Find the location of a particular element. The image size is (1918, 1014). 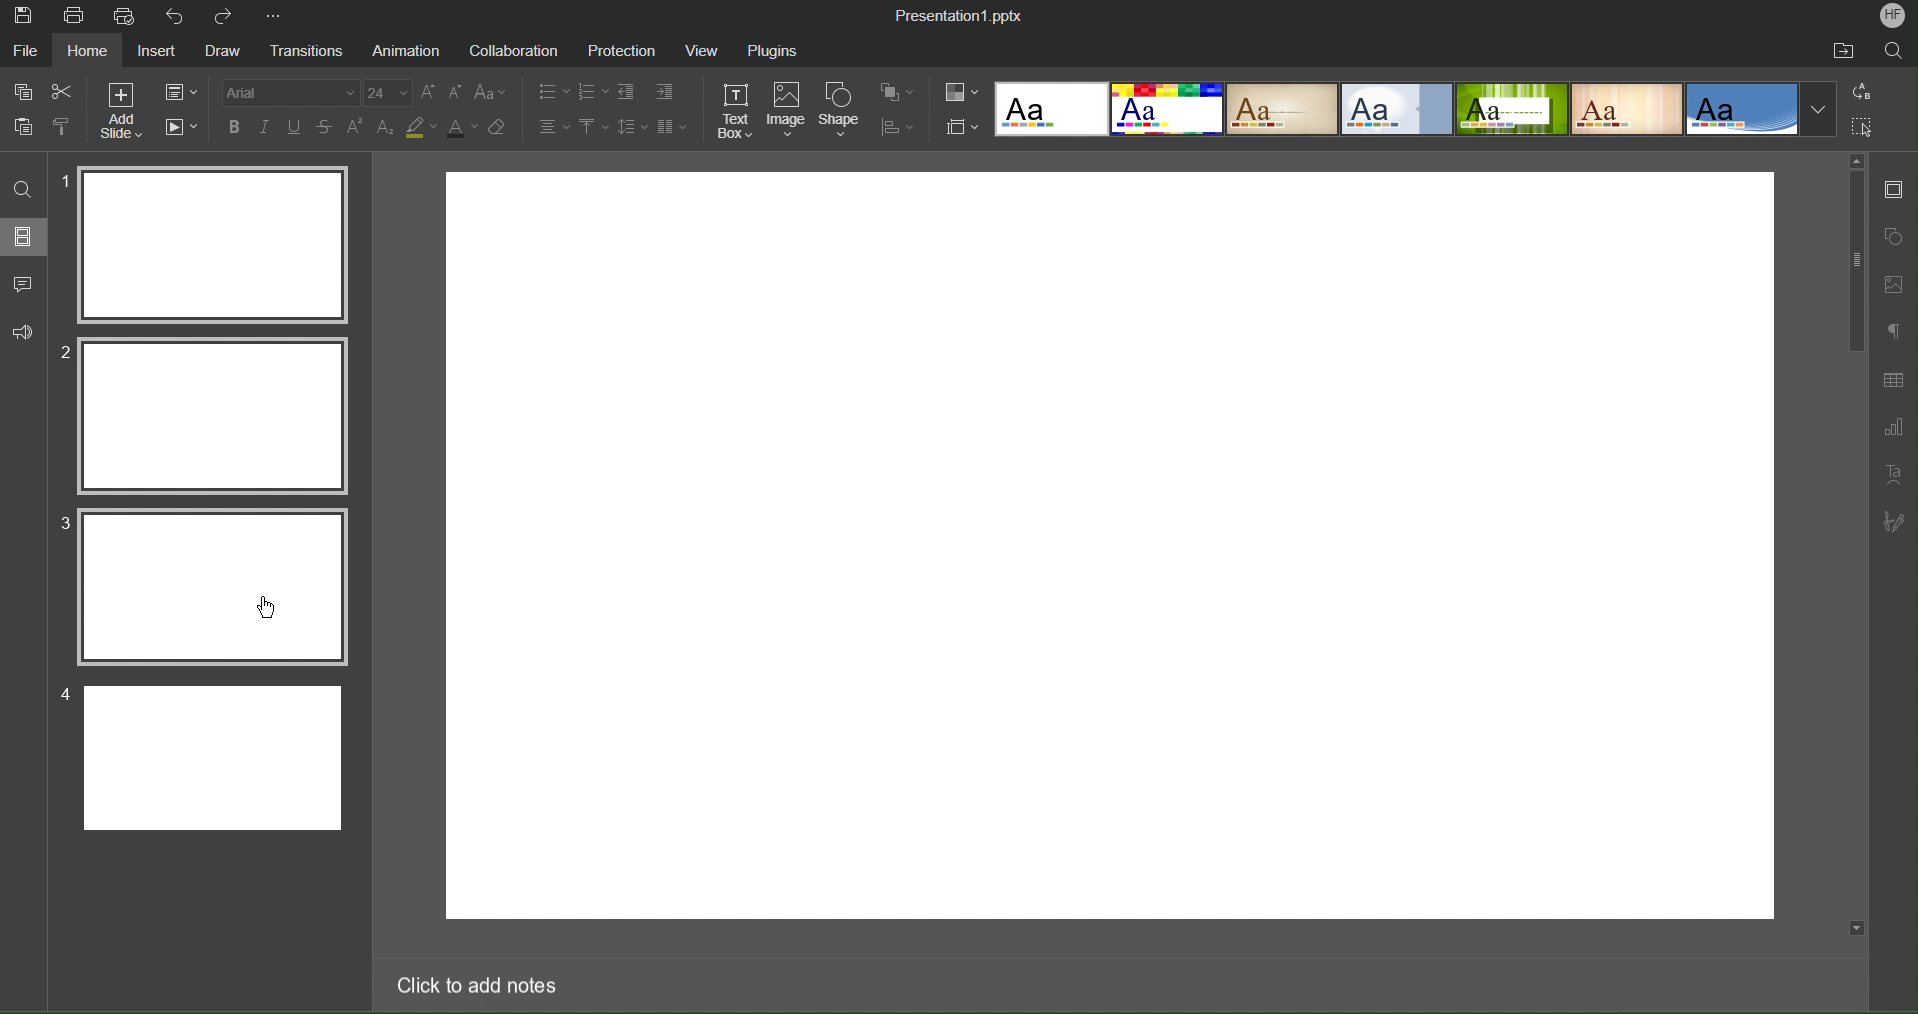

Line Spacing is located at coordinates (629, 125).